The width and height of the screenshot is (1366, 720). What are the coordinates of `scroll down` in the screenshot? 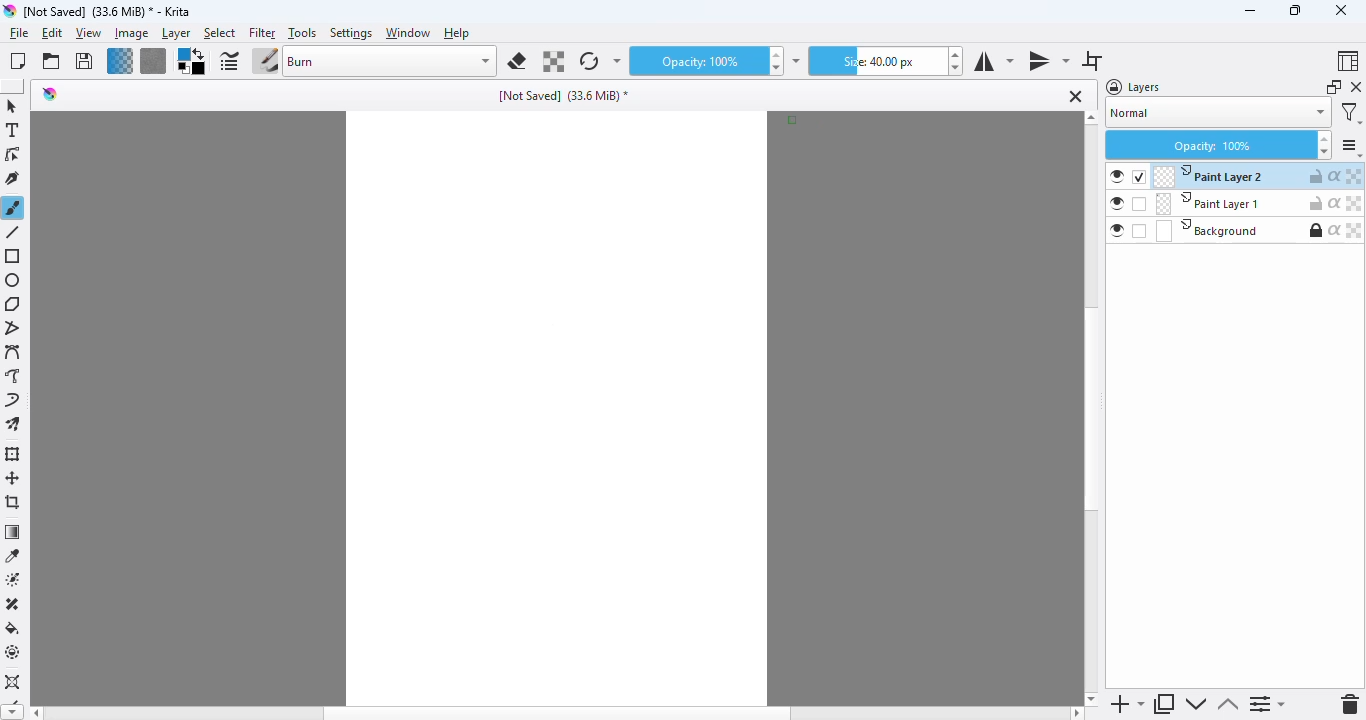 It's located at (10, 713).